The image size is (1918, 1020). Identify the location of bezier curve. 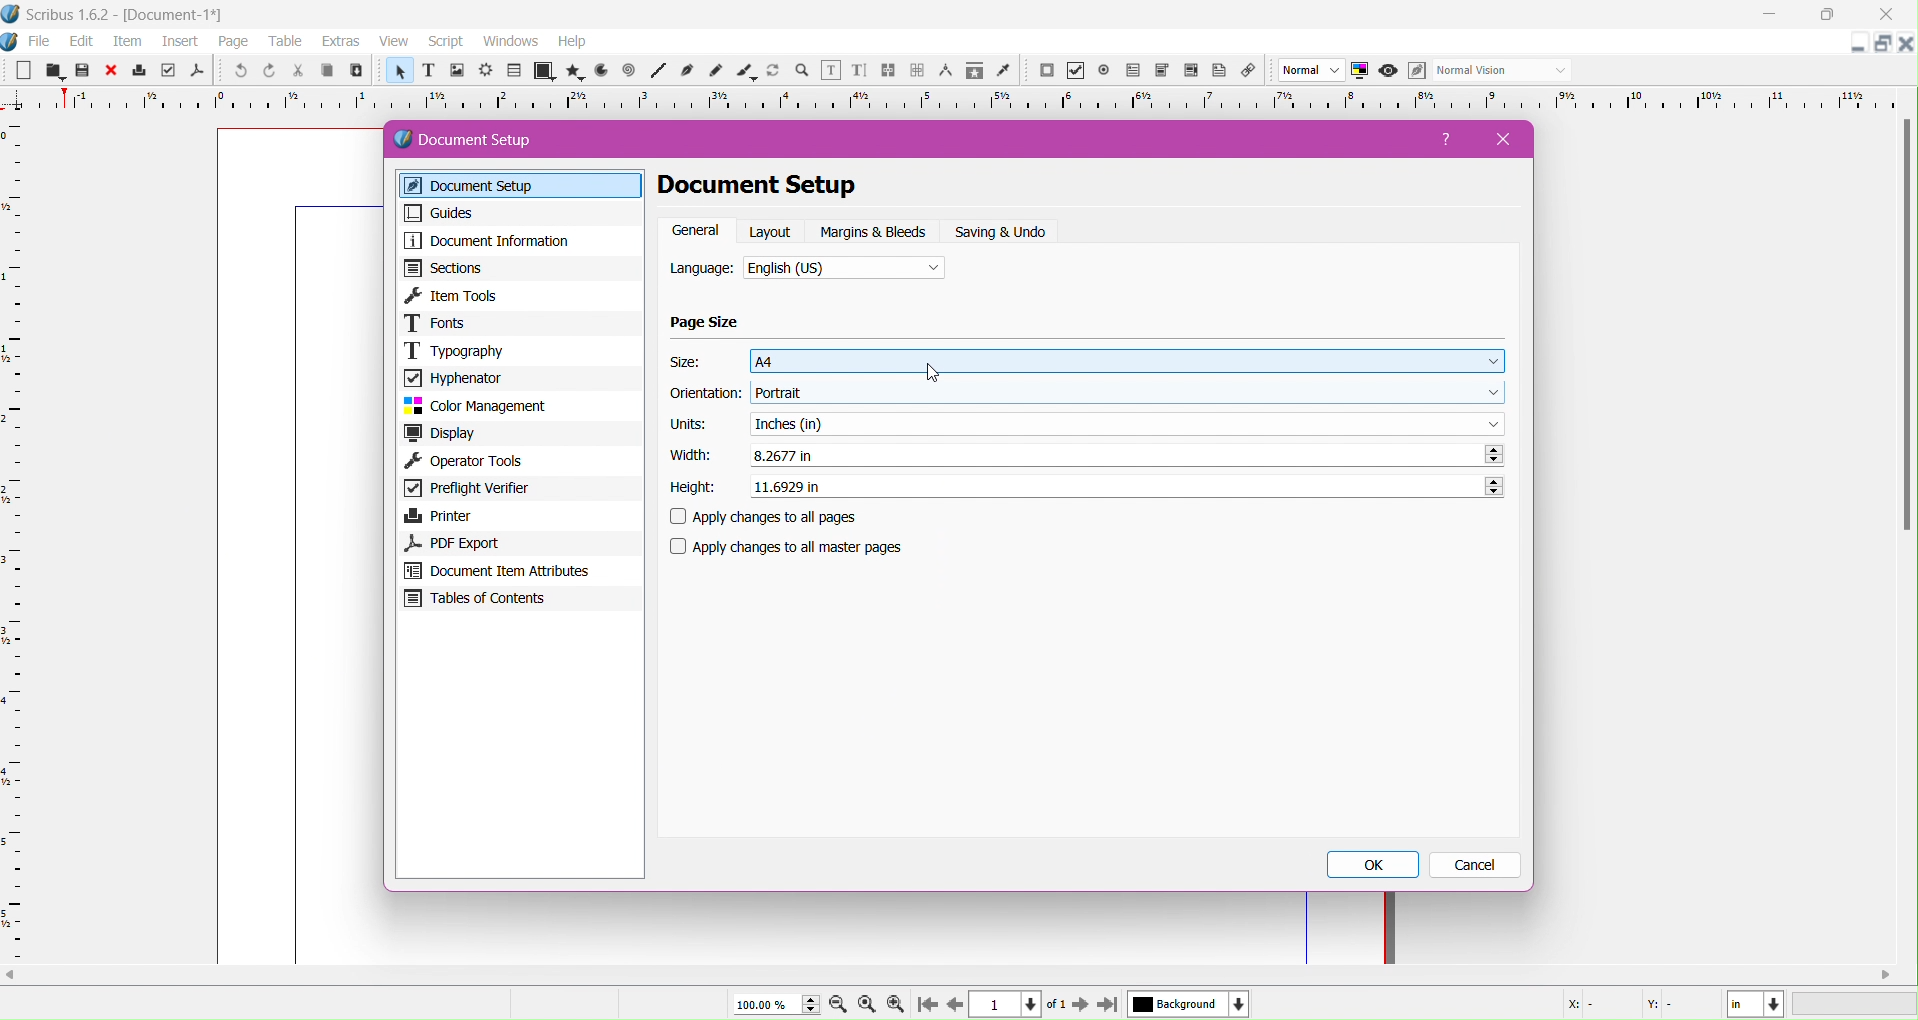
(689, 71).